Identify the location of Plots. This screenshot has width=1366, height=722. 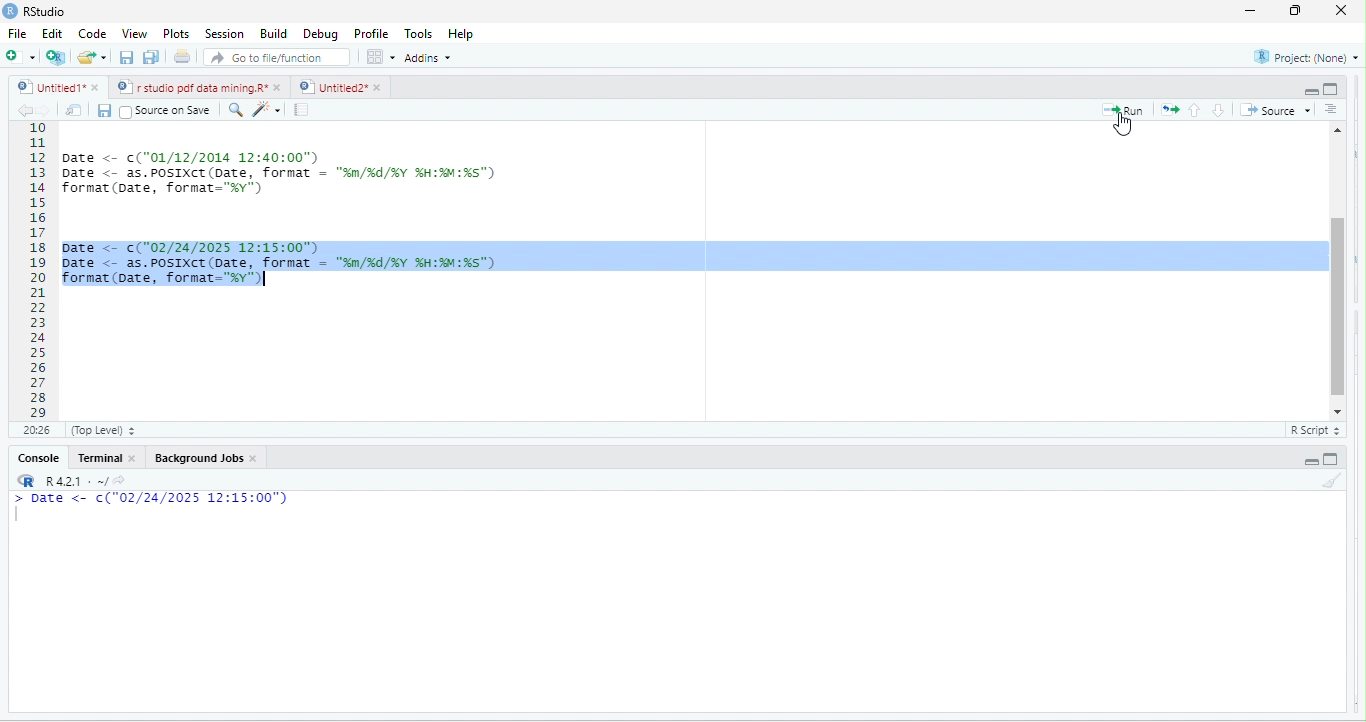
(176, 35).